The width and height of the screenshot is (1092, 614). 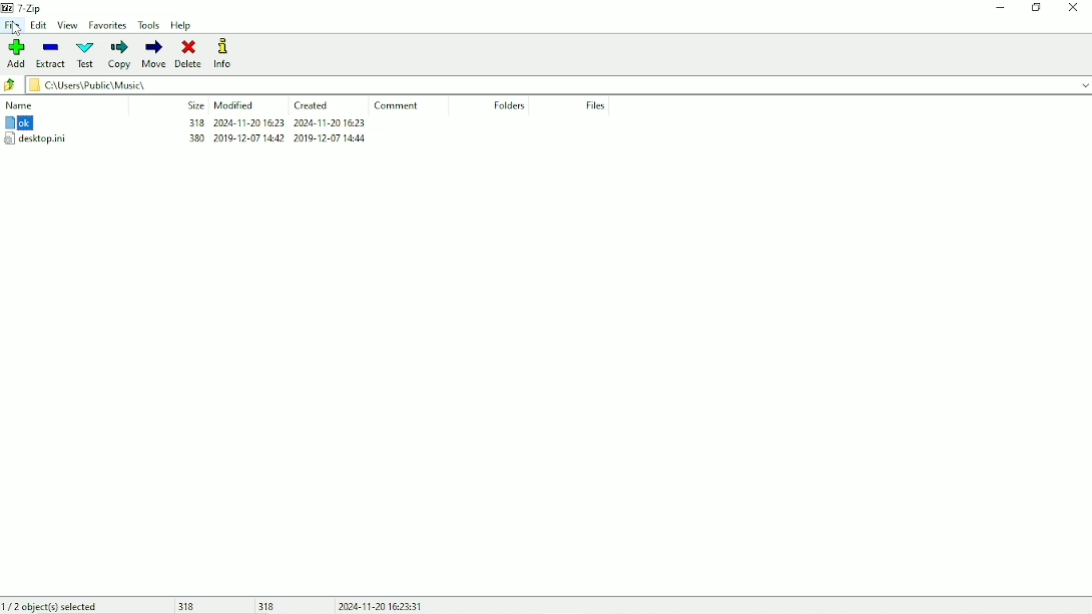 I want to click on Copy, so click(x=120, y=54).